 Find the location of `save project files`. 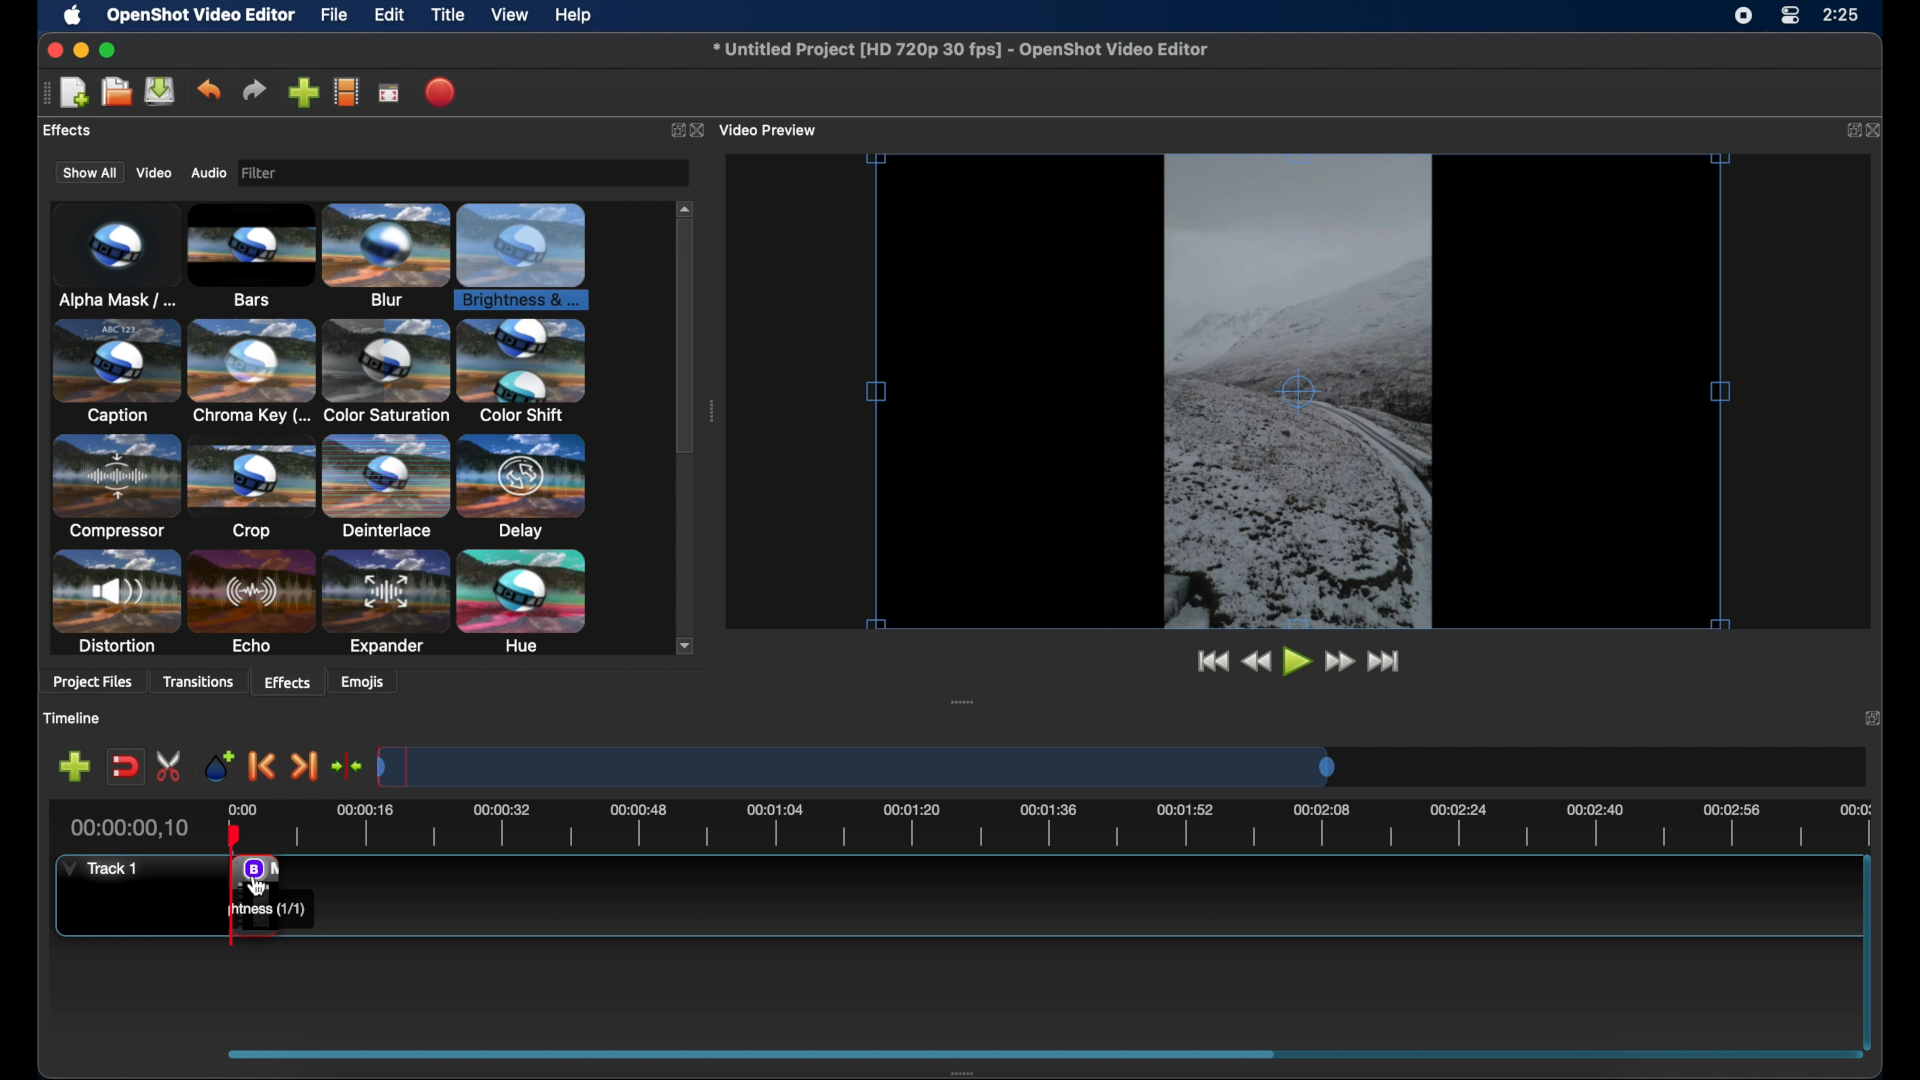

save project files is located at coordinates (160, 91).